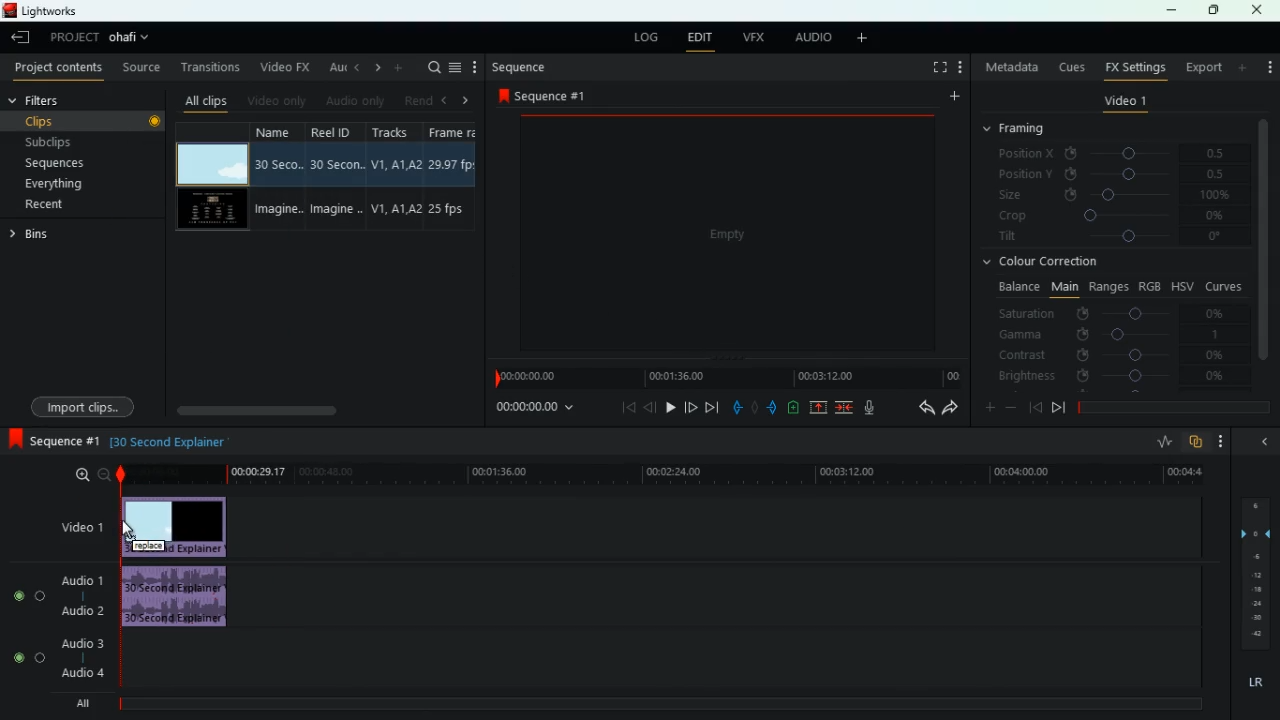 The height and width of the screenshot is (720, 1280). I want to click on more, so click(1244, 67).